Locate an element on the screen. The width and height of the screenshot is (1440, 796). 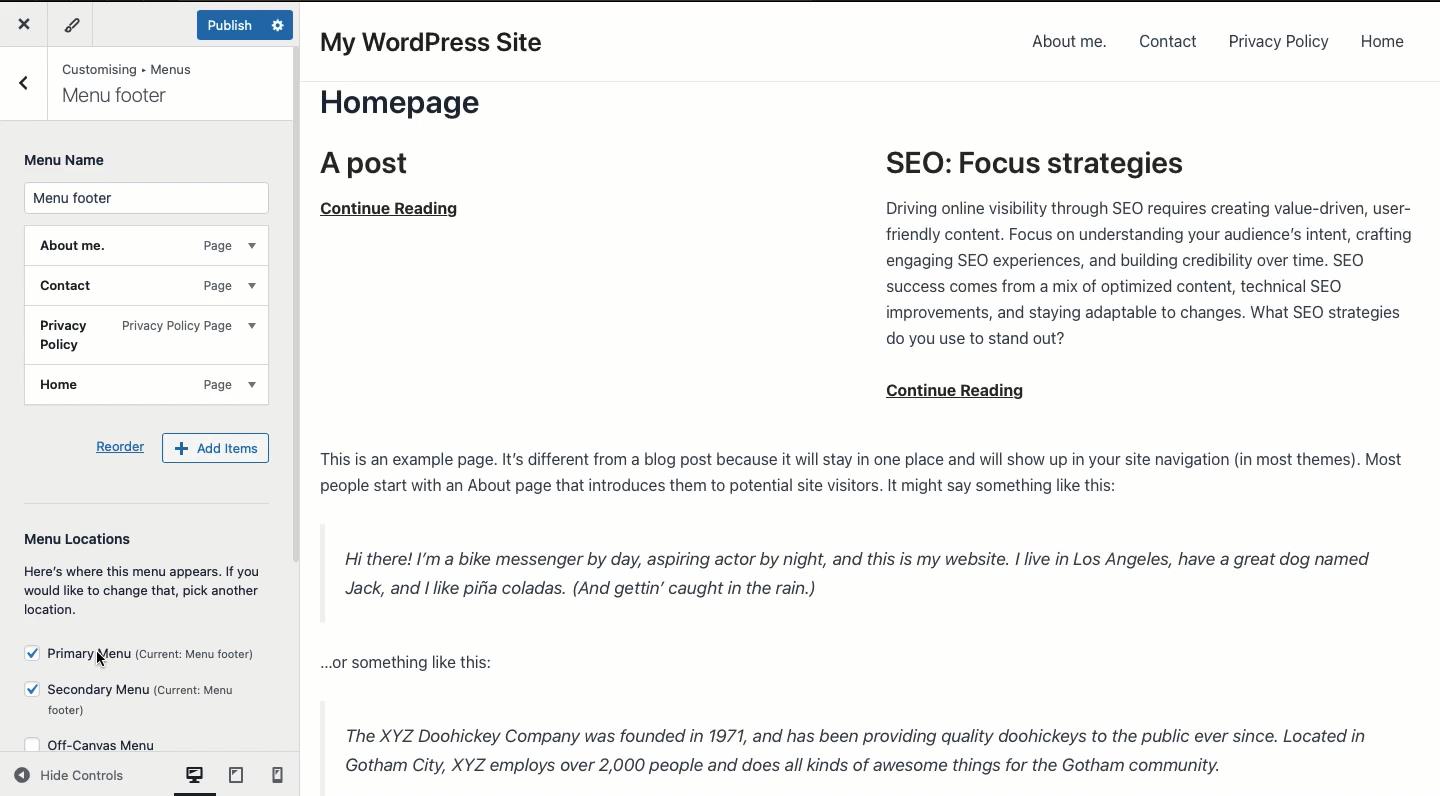
About me is located at coordinates (1069, 43).